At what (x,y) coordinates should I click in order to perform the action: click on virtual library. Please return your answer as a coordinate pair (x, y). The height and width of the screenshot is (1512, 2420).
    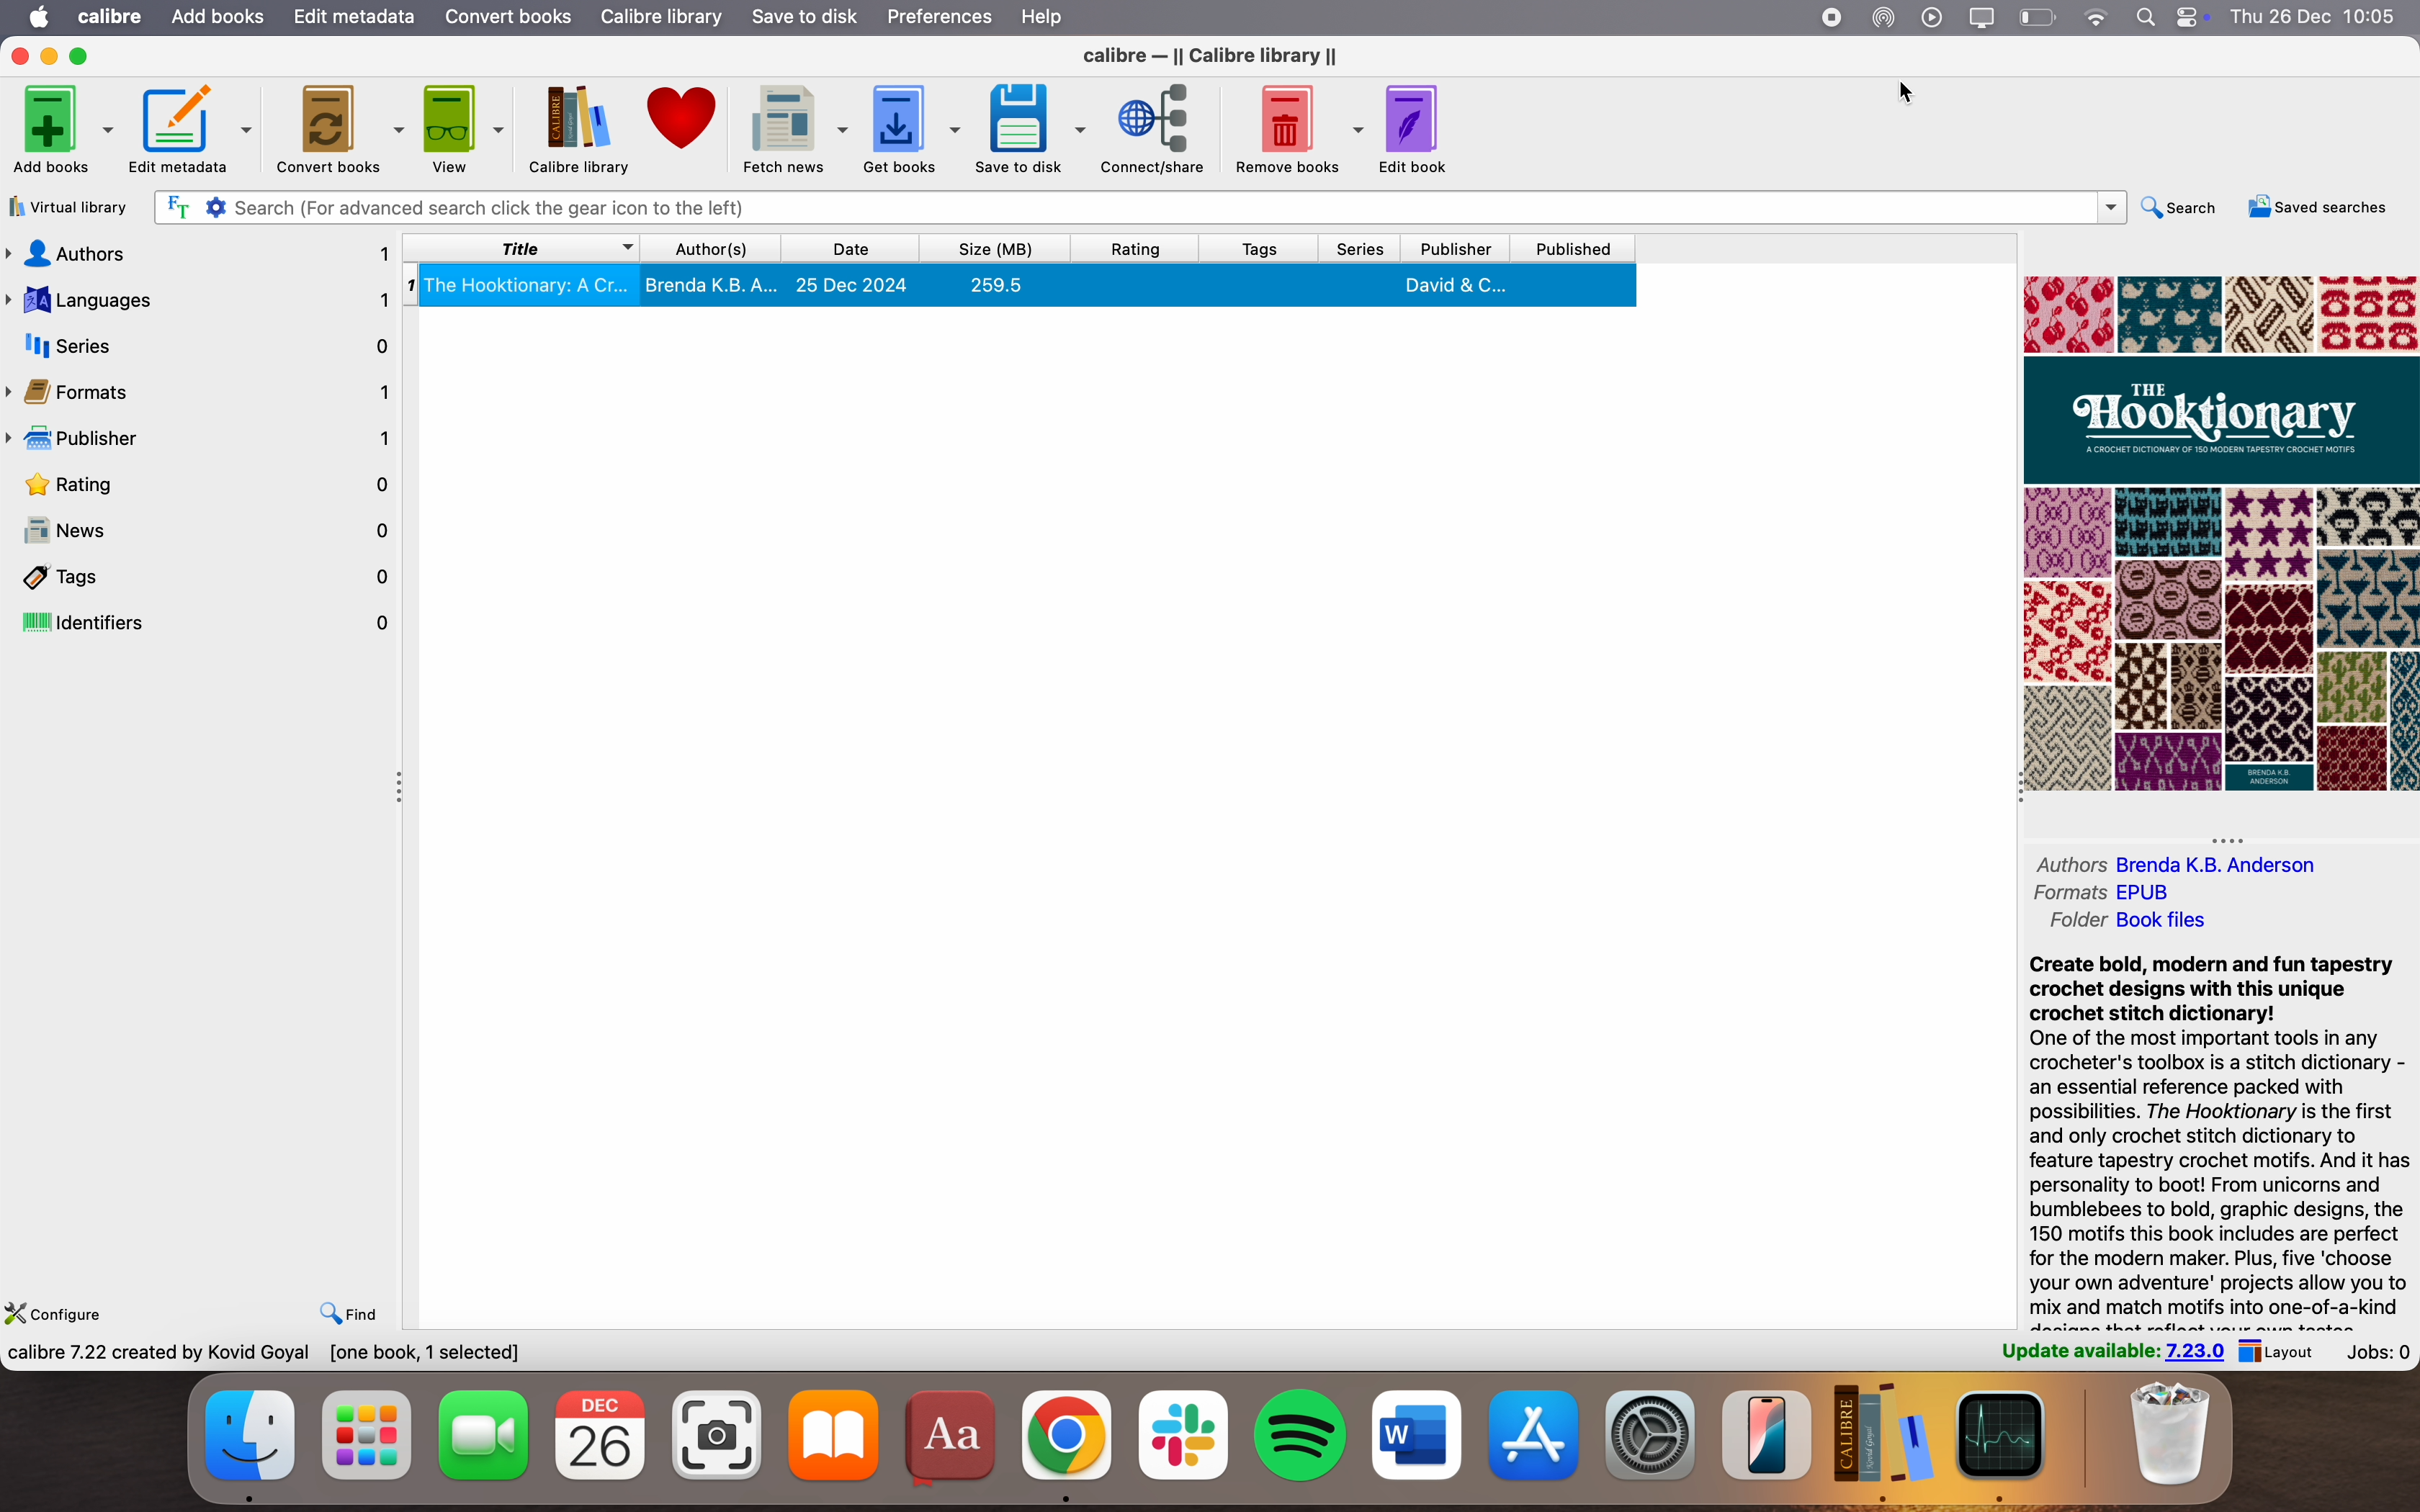
    Looking at the image, I should click on (71, 204).